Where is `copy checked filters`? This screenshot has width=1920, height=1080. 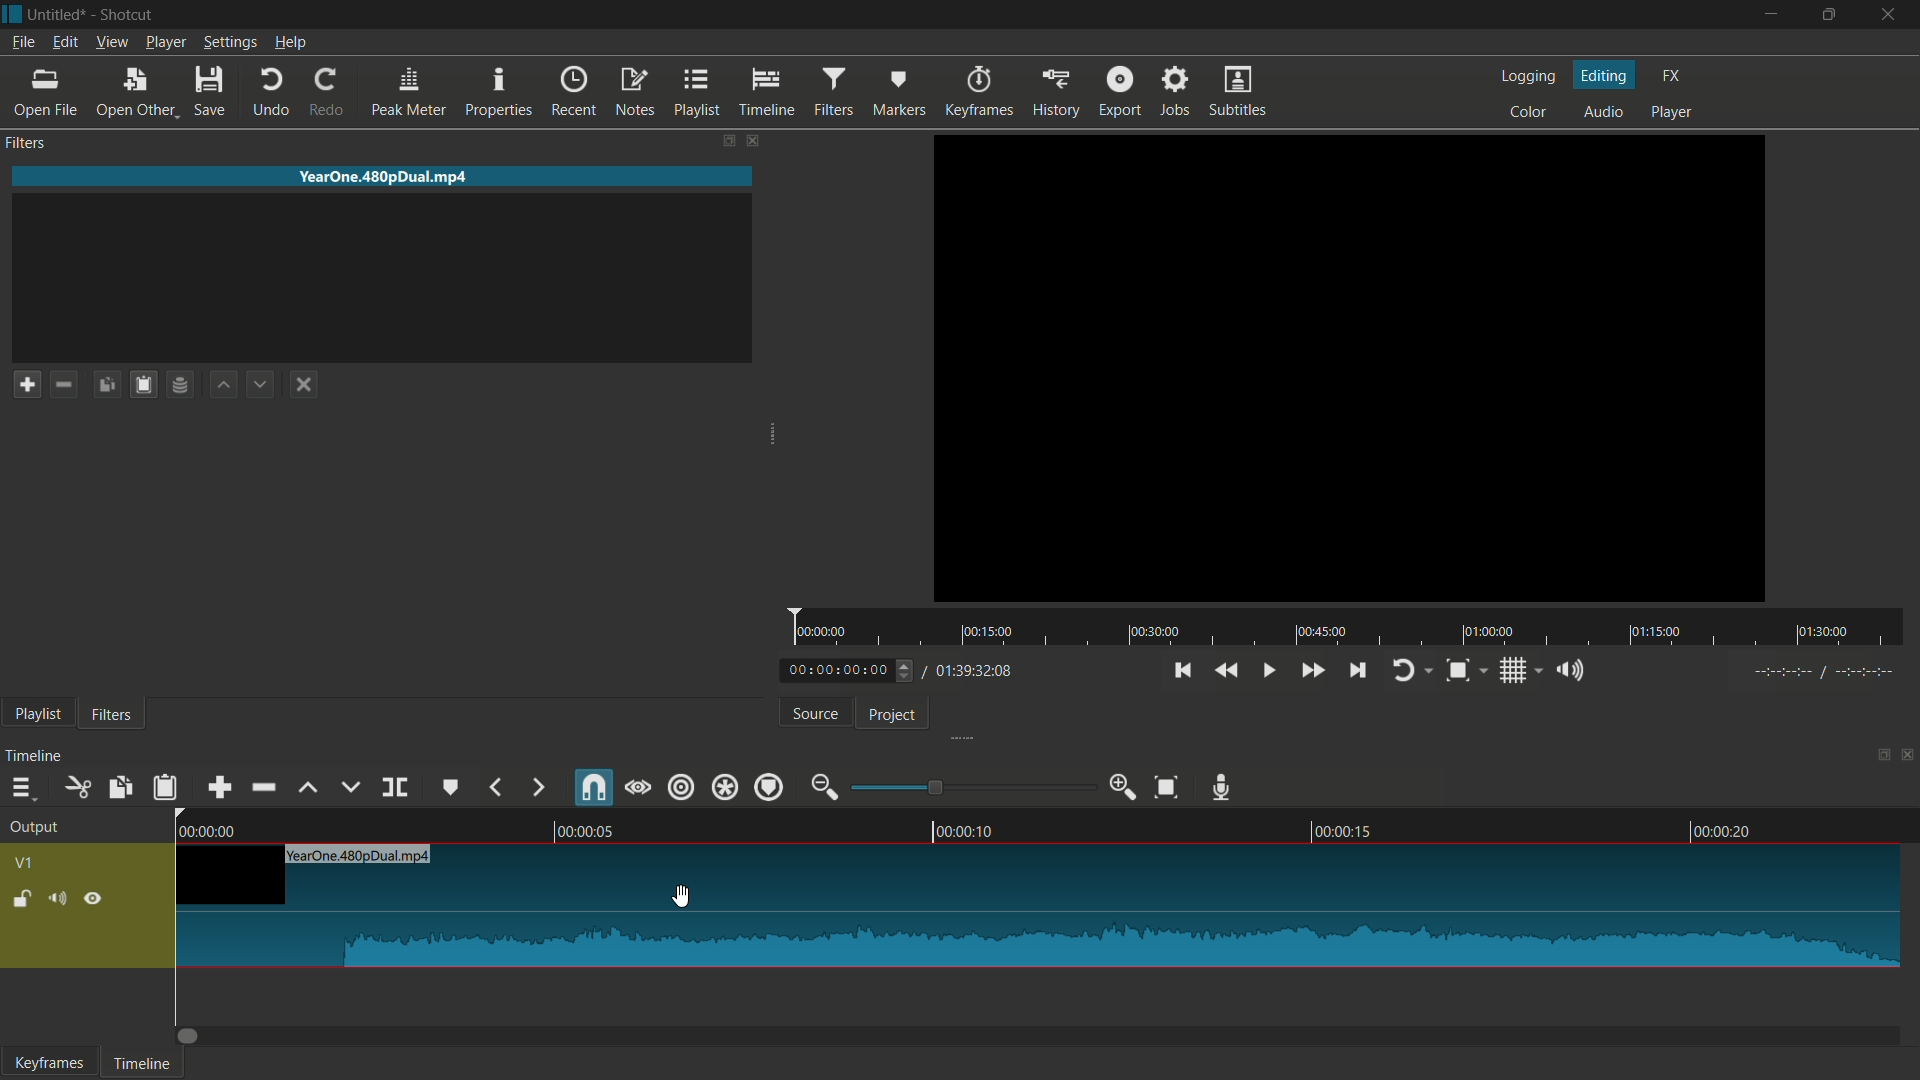 copy checked filters is located at coordinates (107, 385).